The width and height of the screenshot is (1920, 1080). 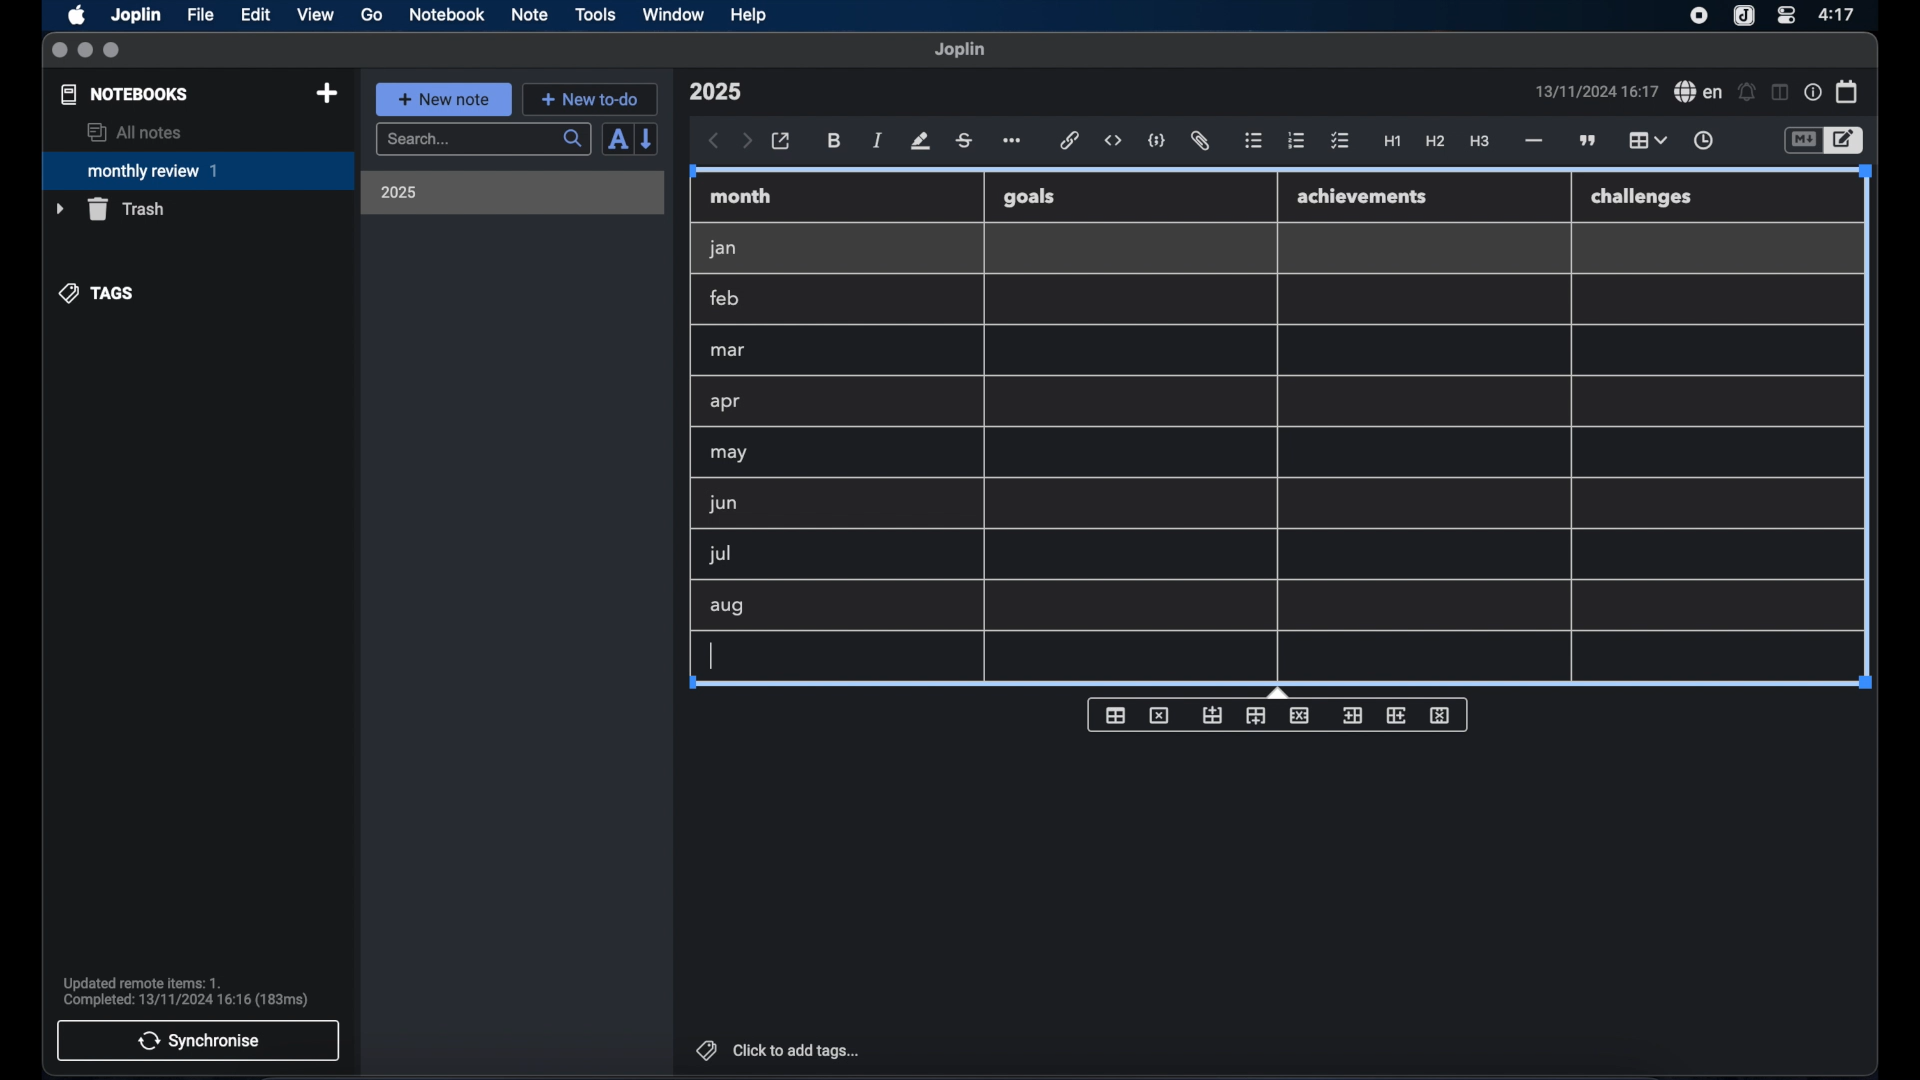 I want to click on insert row after, so click(x=1256, y=716).